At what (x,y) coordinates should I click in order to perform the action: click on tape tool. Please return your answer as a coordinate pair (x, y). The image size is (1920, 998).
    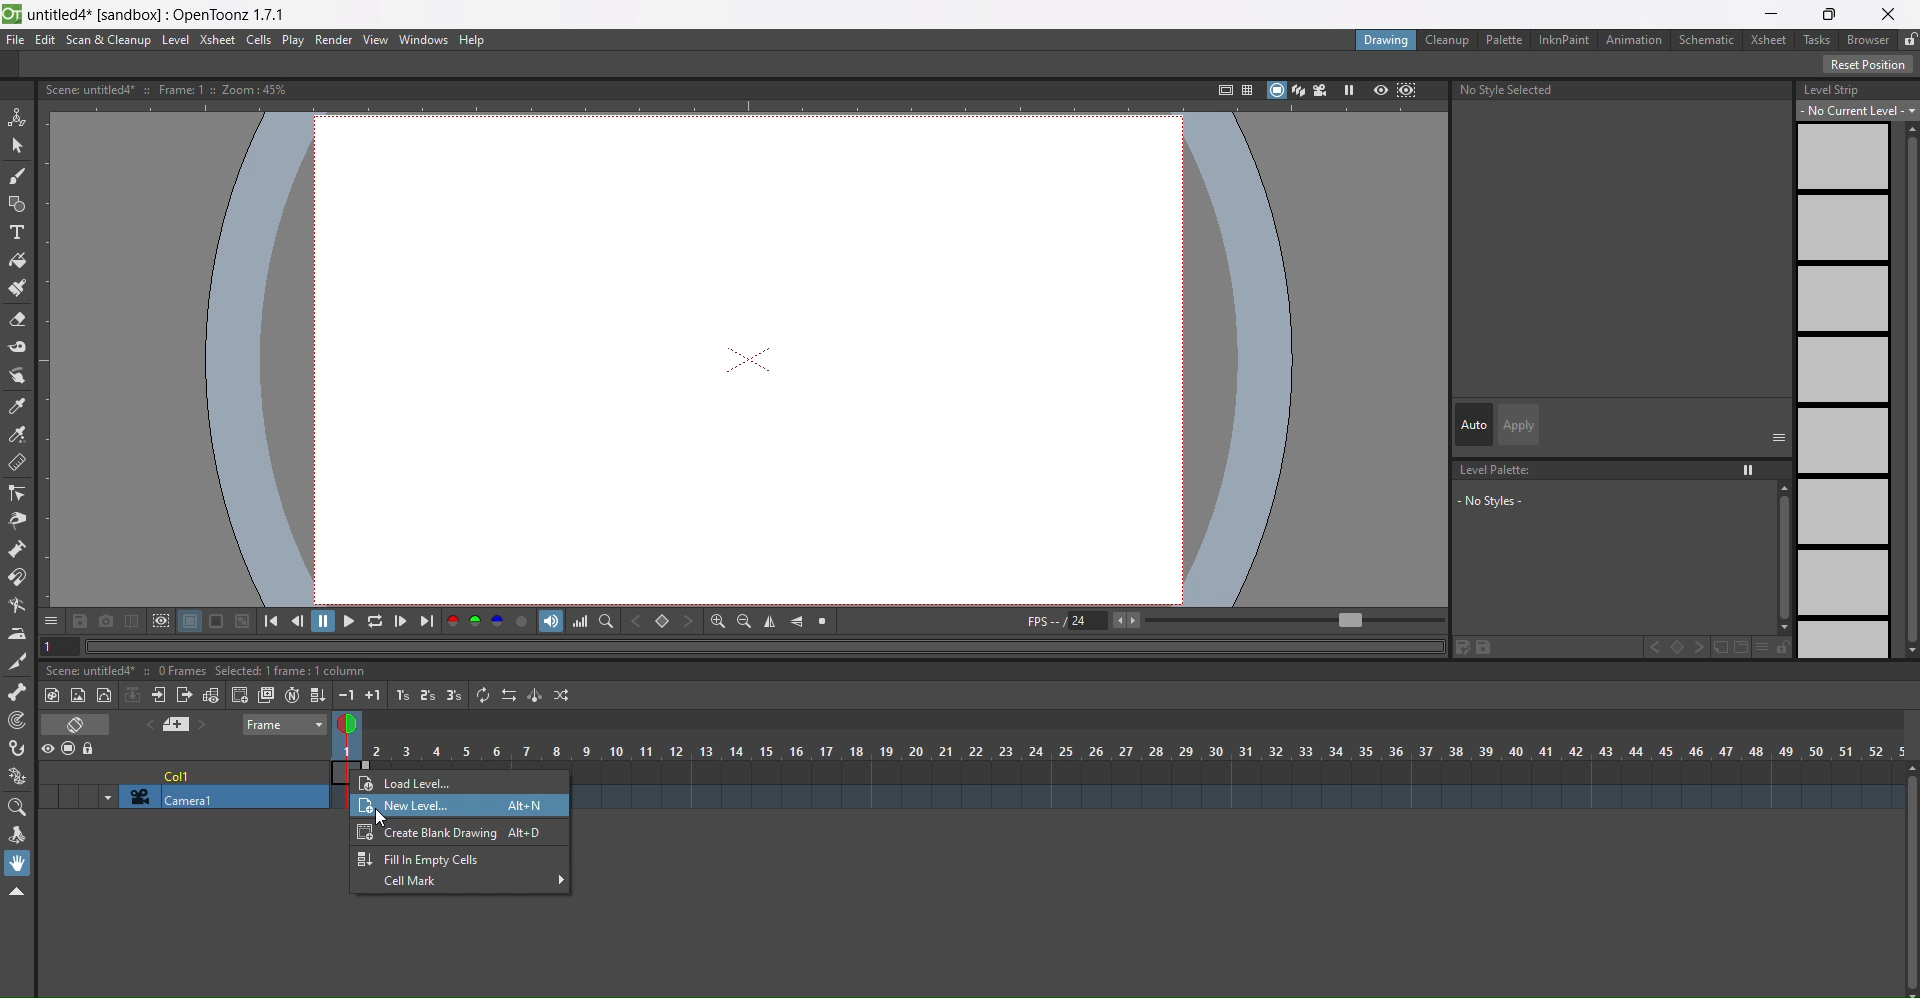
    Looking at the image, I should click on (18, 347).